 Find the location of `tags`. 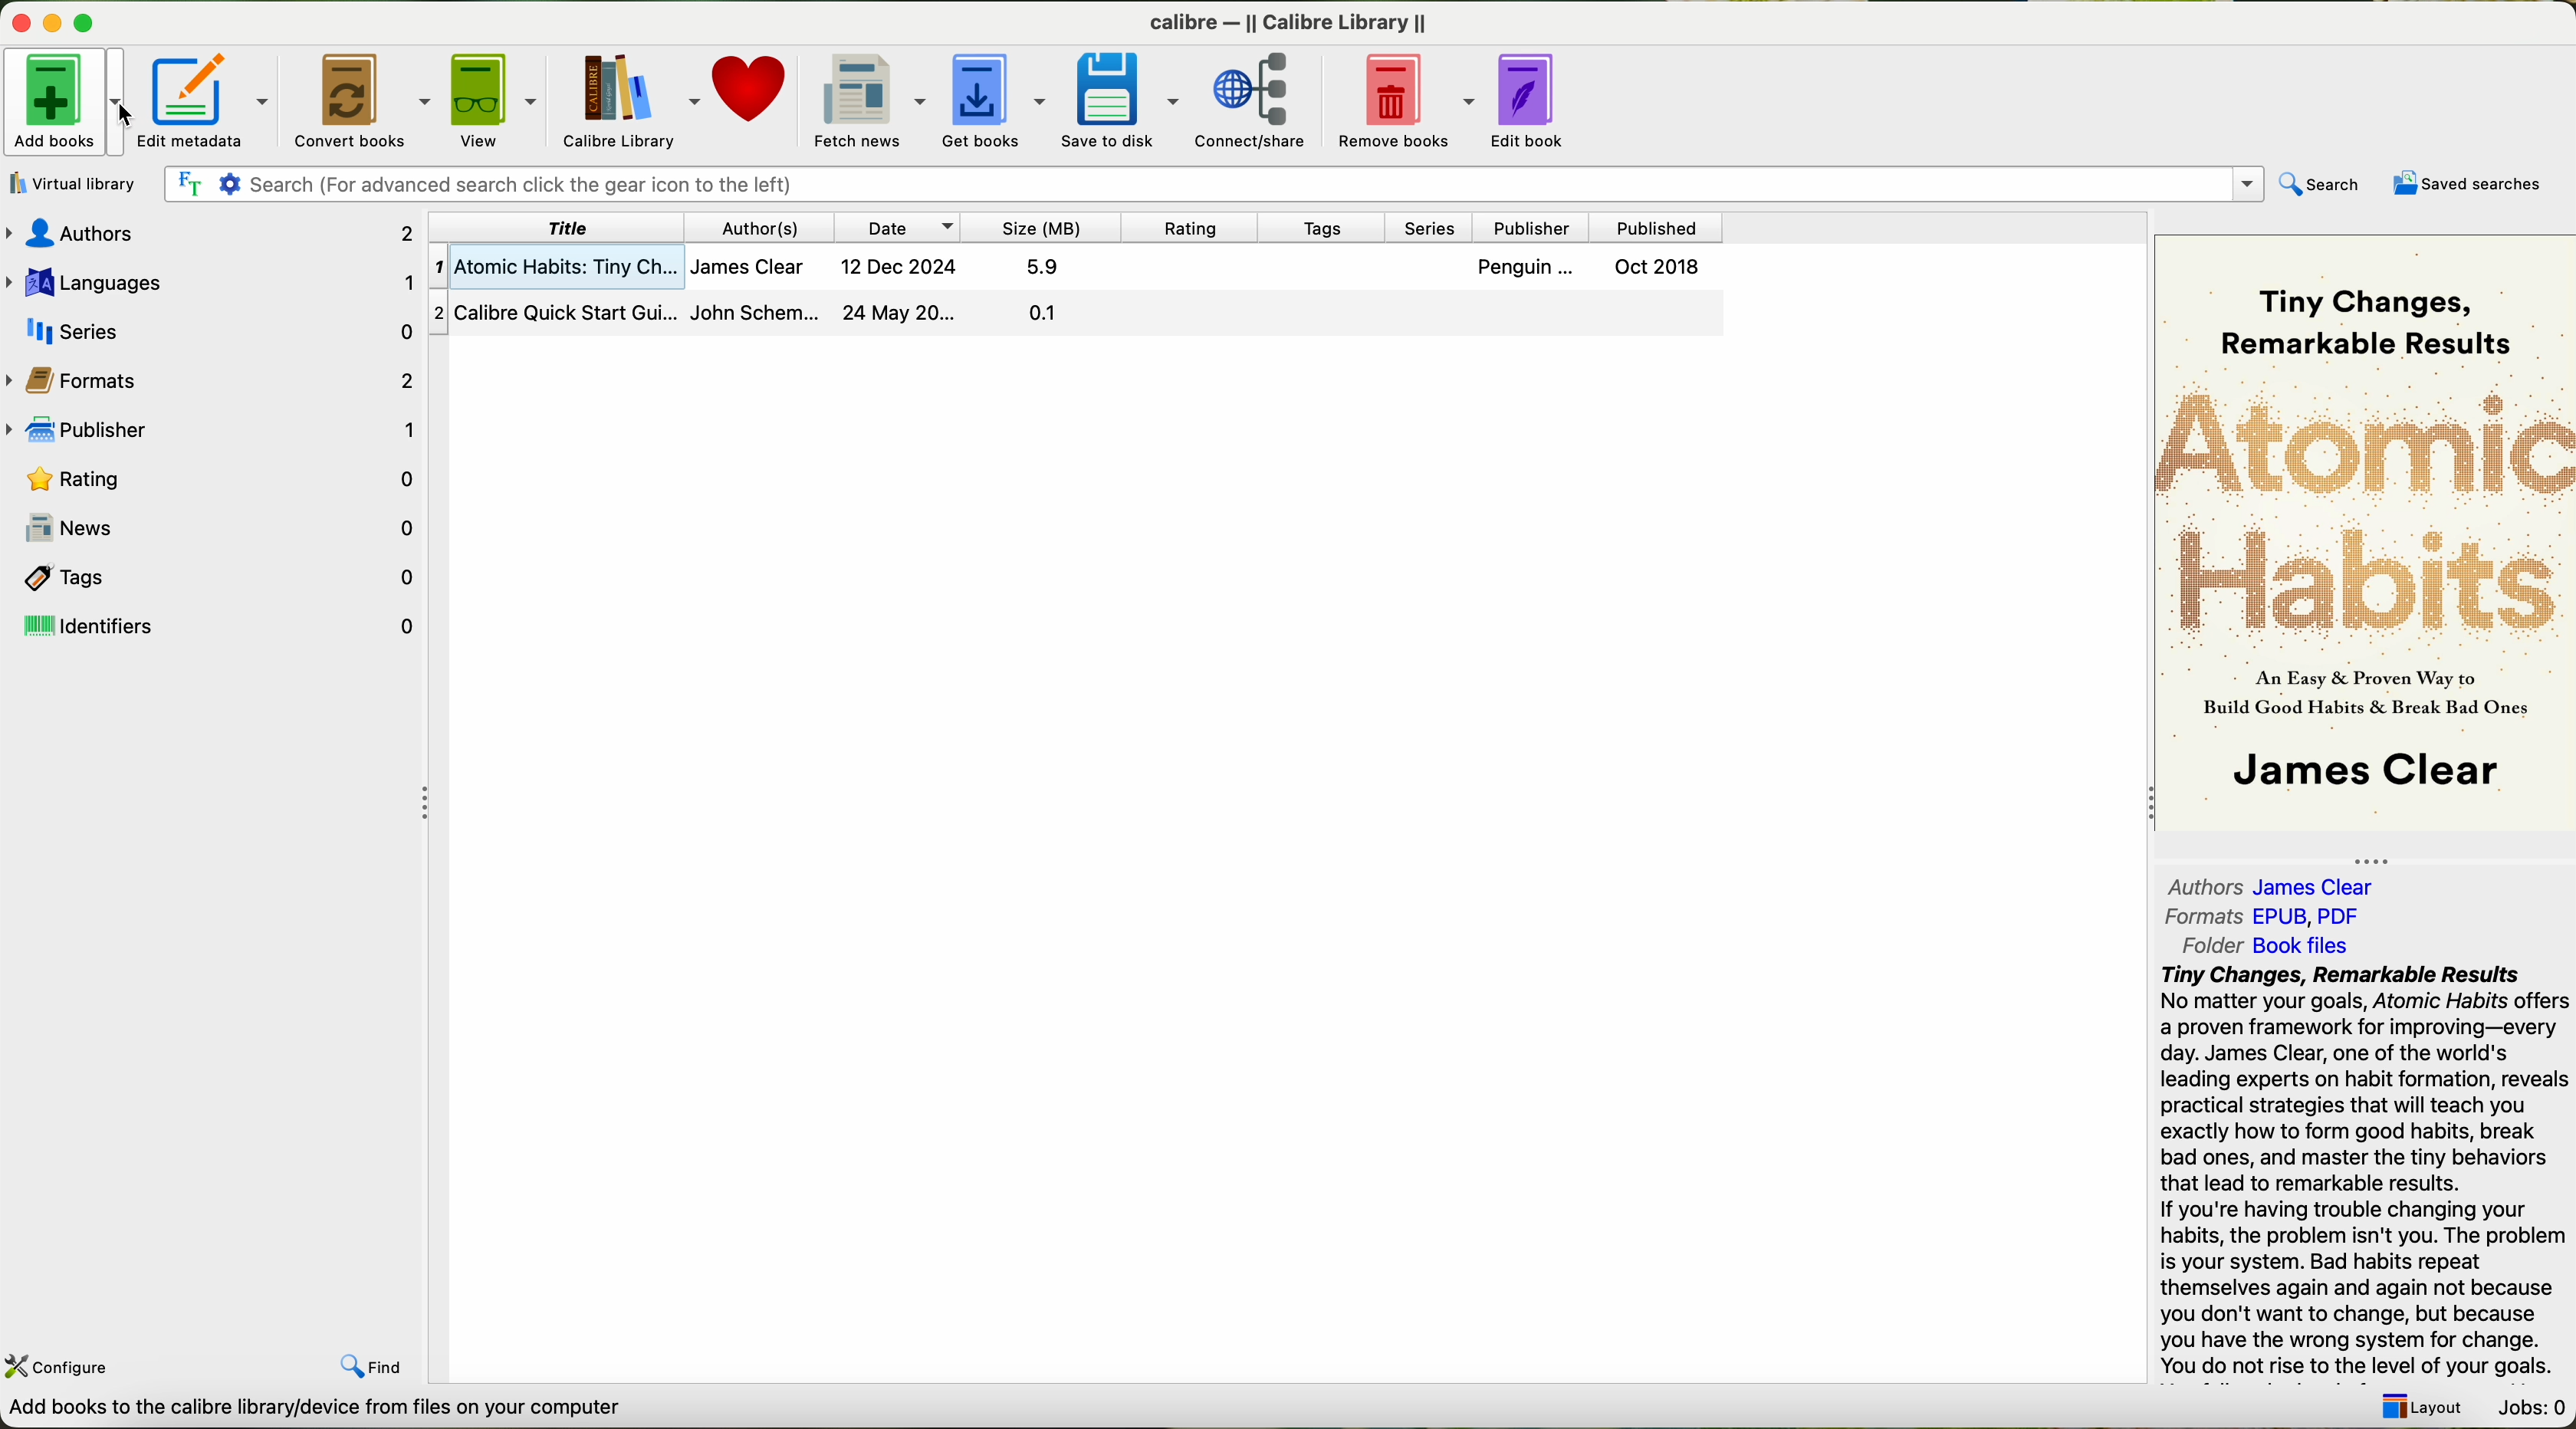

tags is located at coordinates (213, 575).